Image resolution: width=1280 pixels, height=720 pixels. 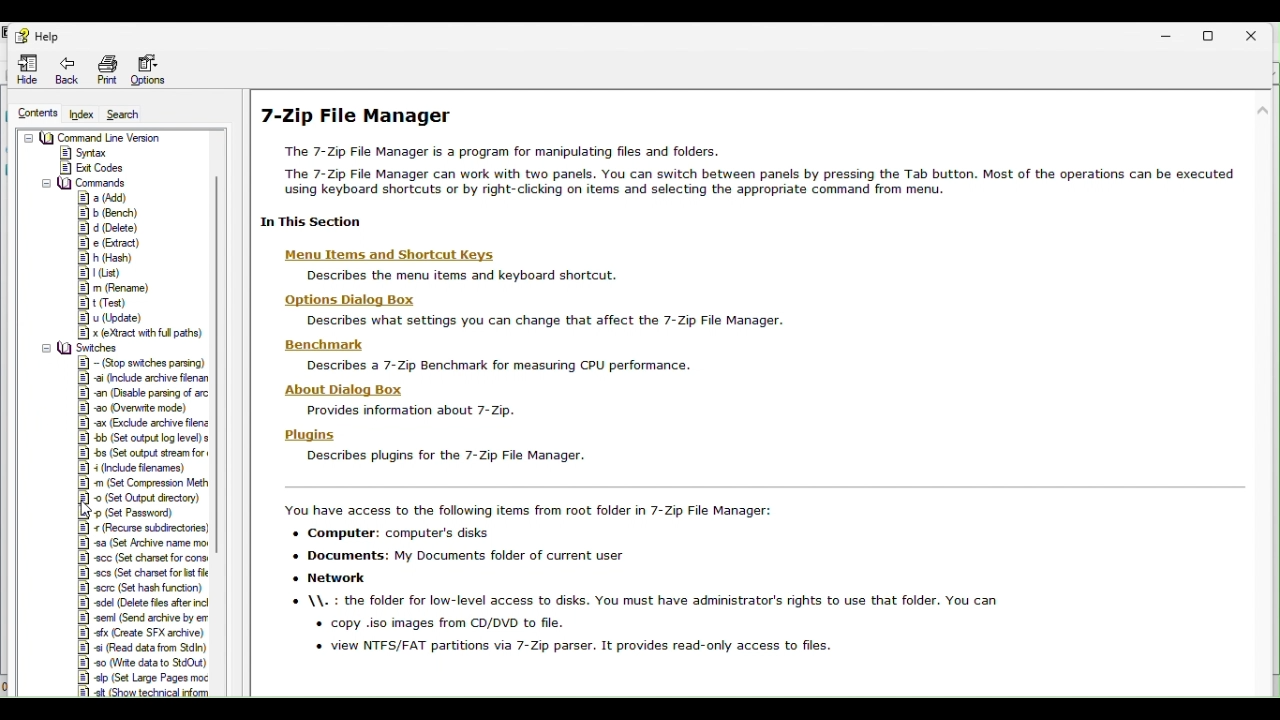 What do you see at coordinates (93, 512) in the screenshot?
I see `cursor` at bounding box center [93, 512].